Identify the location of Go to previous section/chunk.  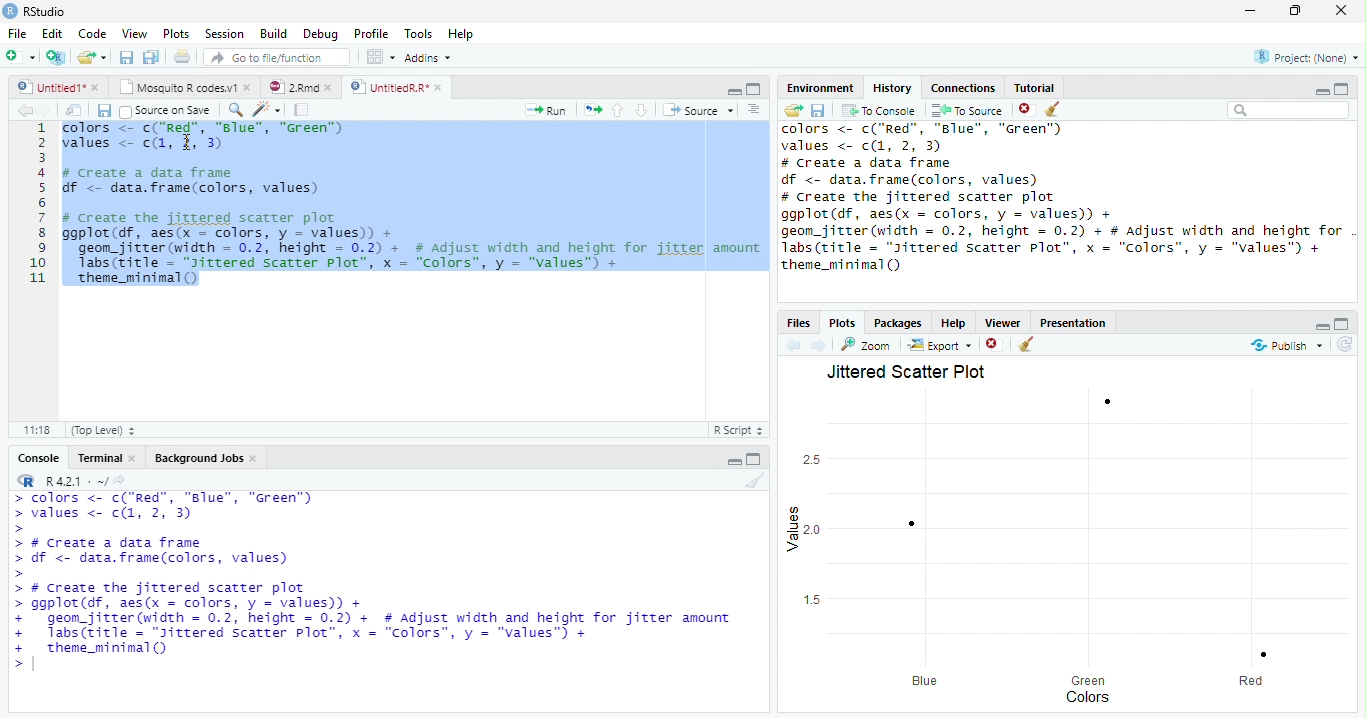
(617, 110).